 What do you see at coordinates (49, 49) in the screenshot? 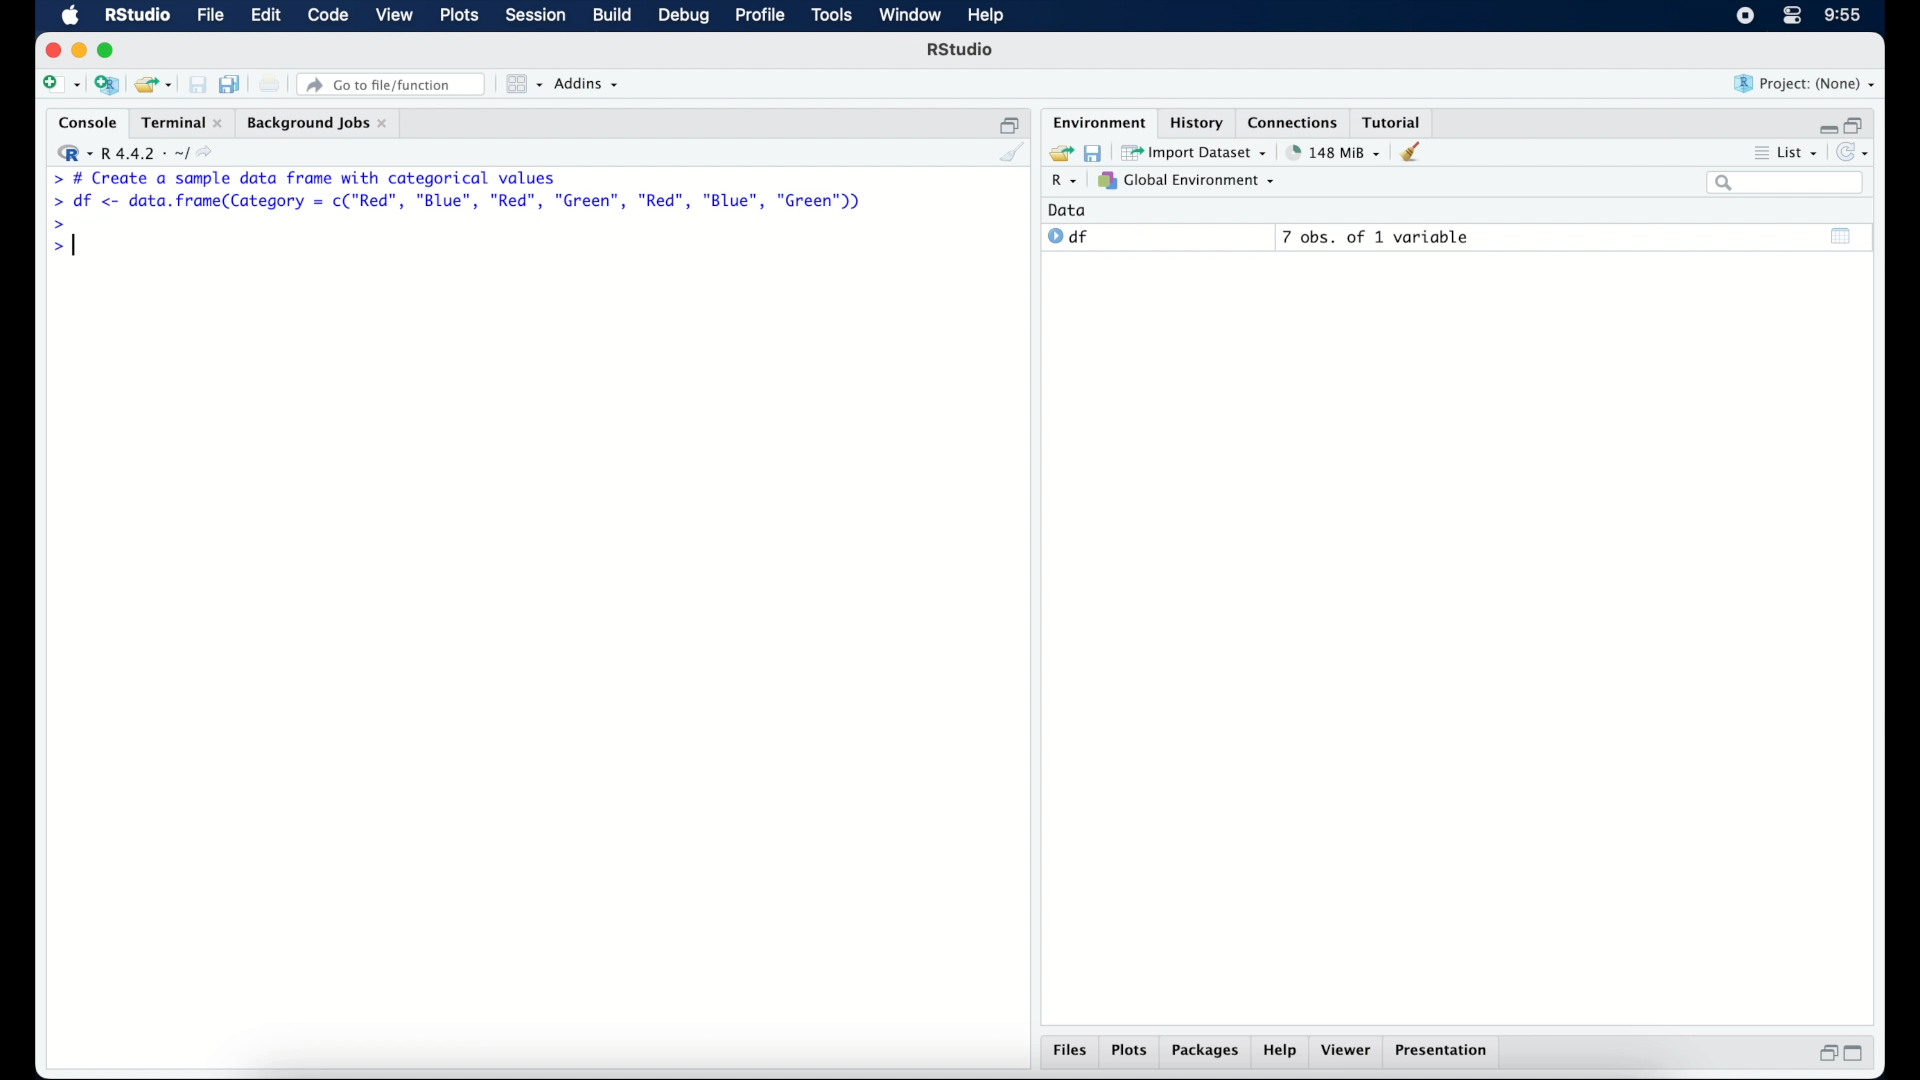
I see `close` at bounding box center [49, 49].